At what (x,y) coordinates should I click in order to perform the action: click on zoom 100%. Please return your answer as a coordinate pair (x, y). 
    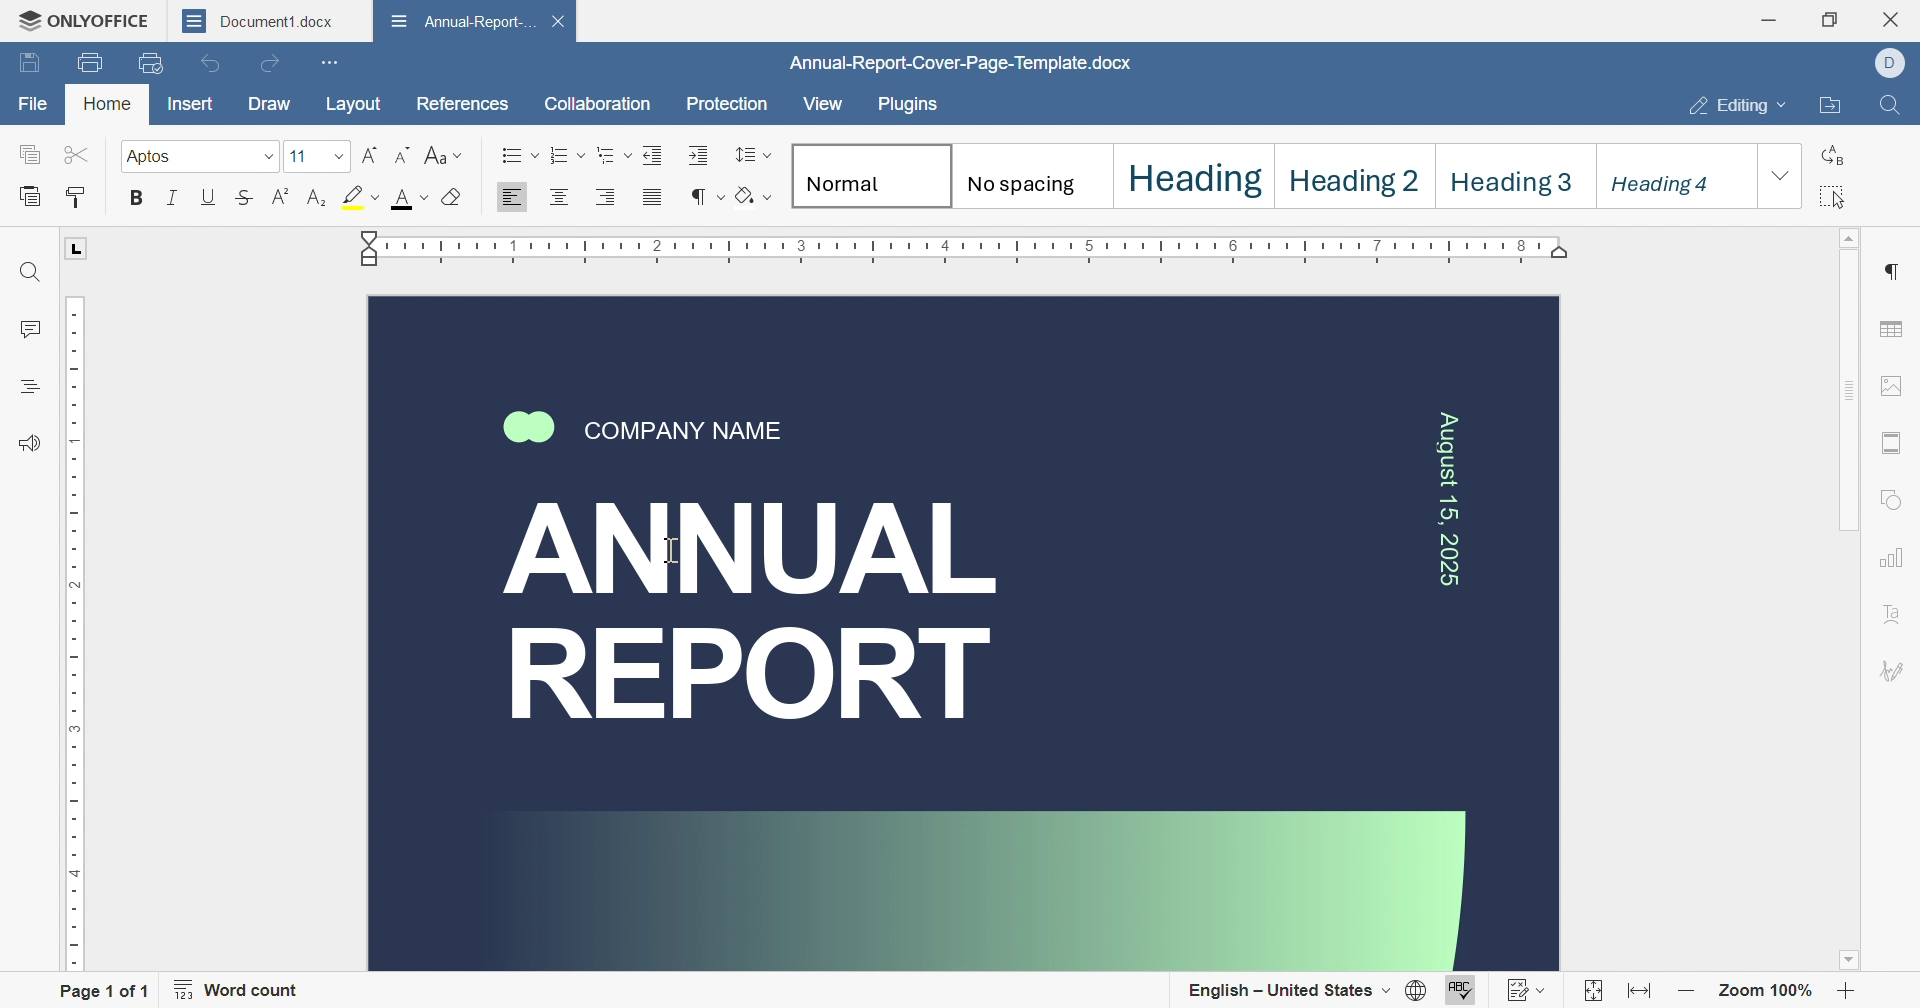
    Looking at the image, I should click on (1764, 993).